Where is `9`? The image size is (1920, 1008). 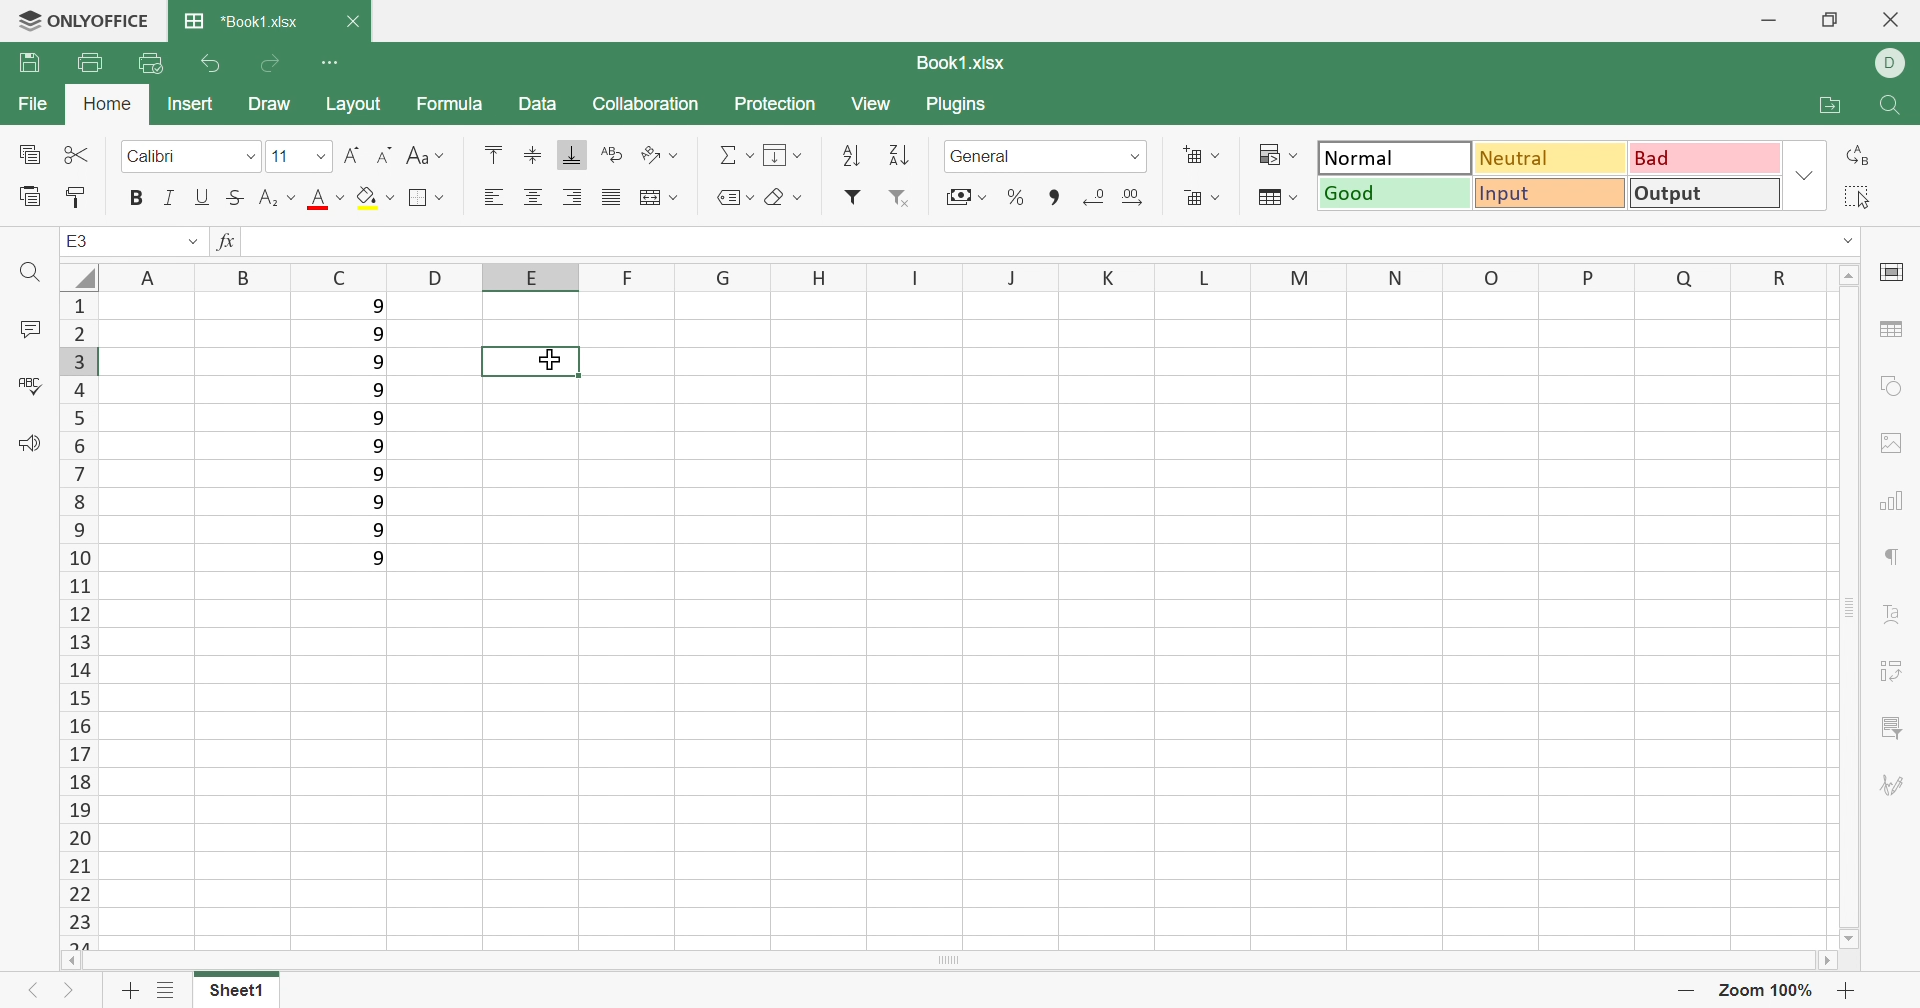
9 is located at coordinates (377, 416).